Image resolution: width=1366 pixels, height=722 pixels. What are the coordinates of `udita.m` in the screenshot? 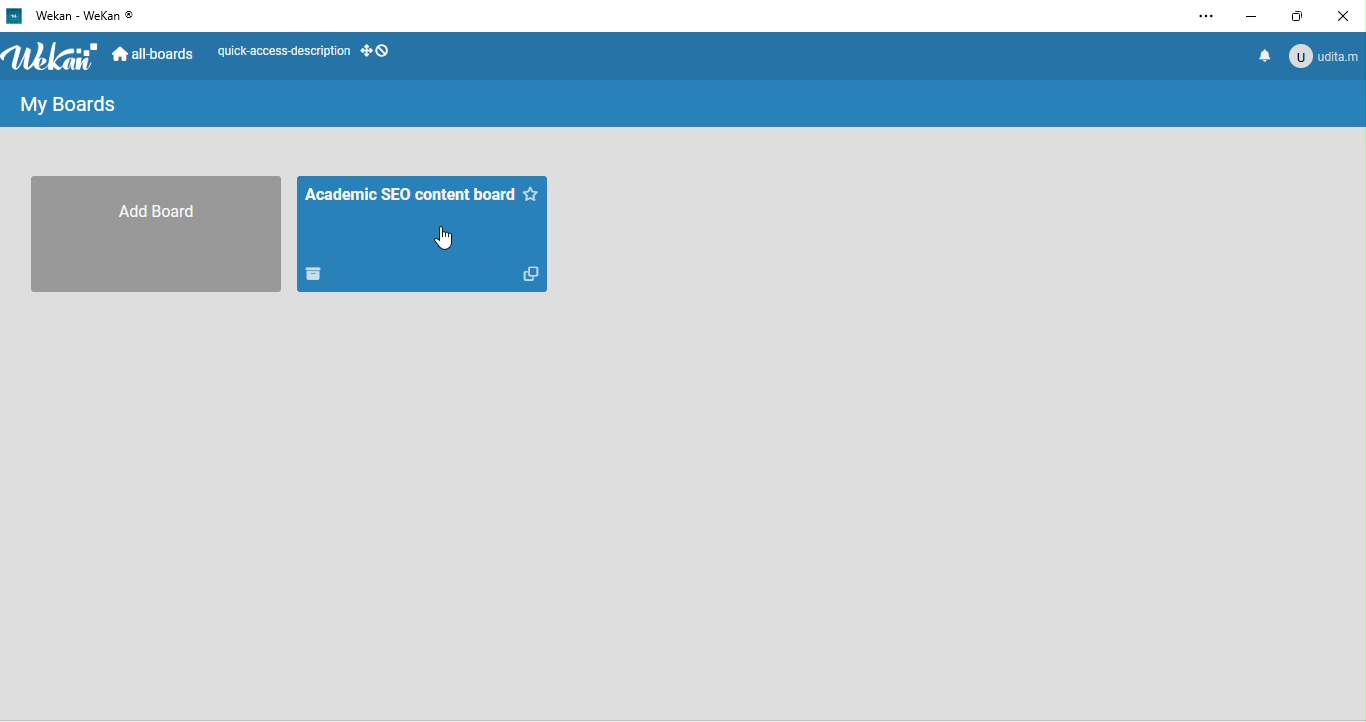 It's located at (1325, 57).